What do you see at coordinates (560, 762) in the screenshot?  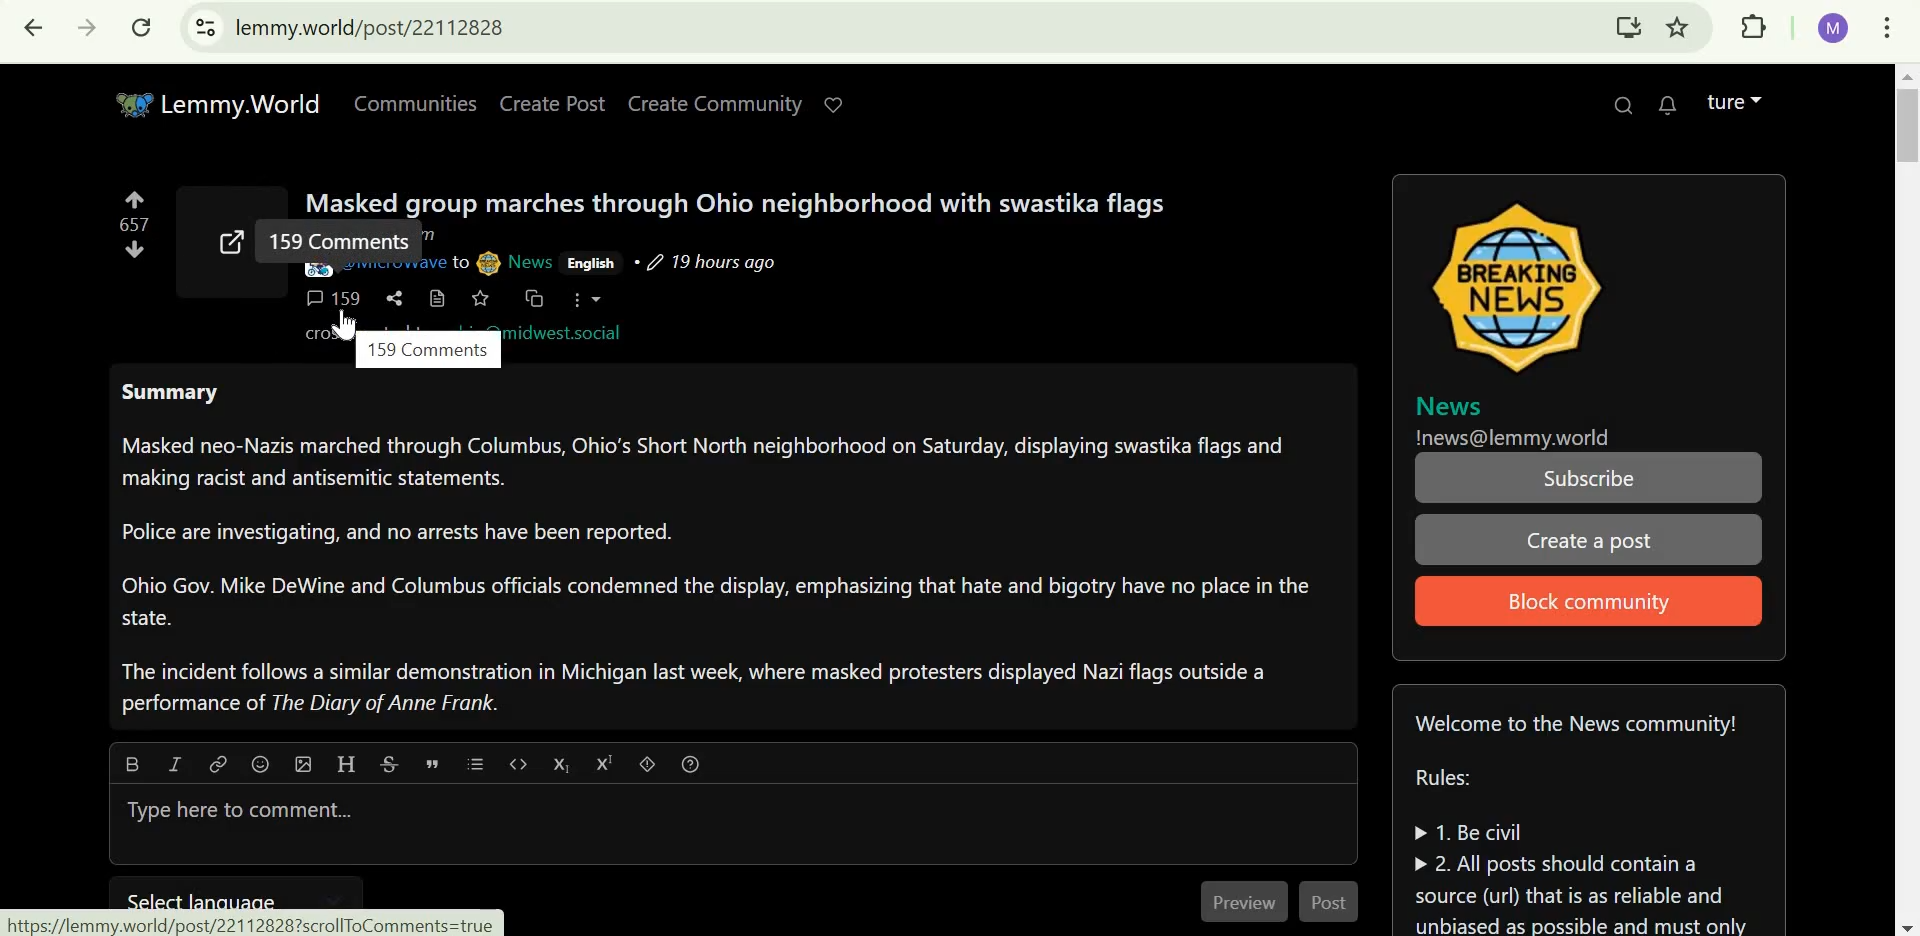 I see `subscript` at bounding box center [560, 762].